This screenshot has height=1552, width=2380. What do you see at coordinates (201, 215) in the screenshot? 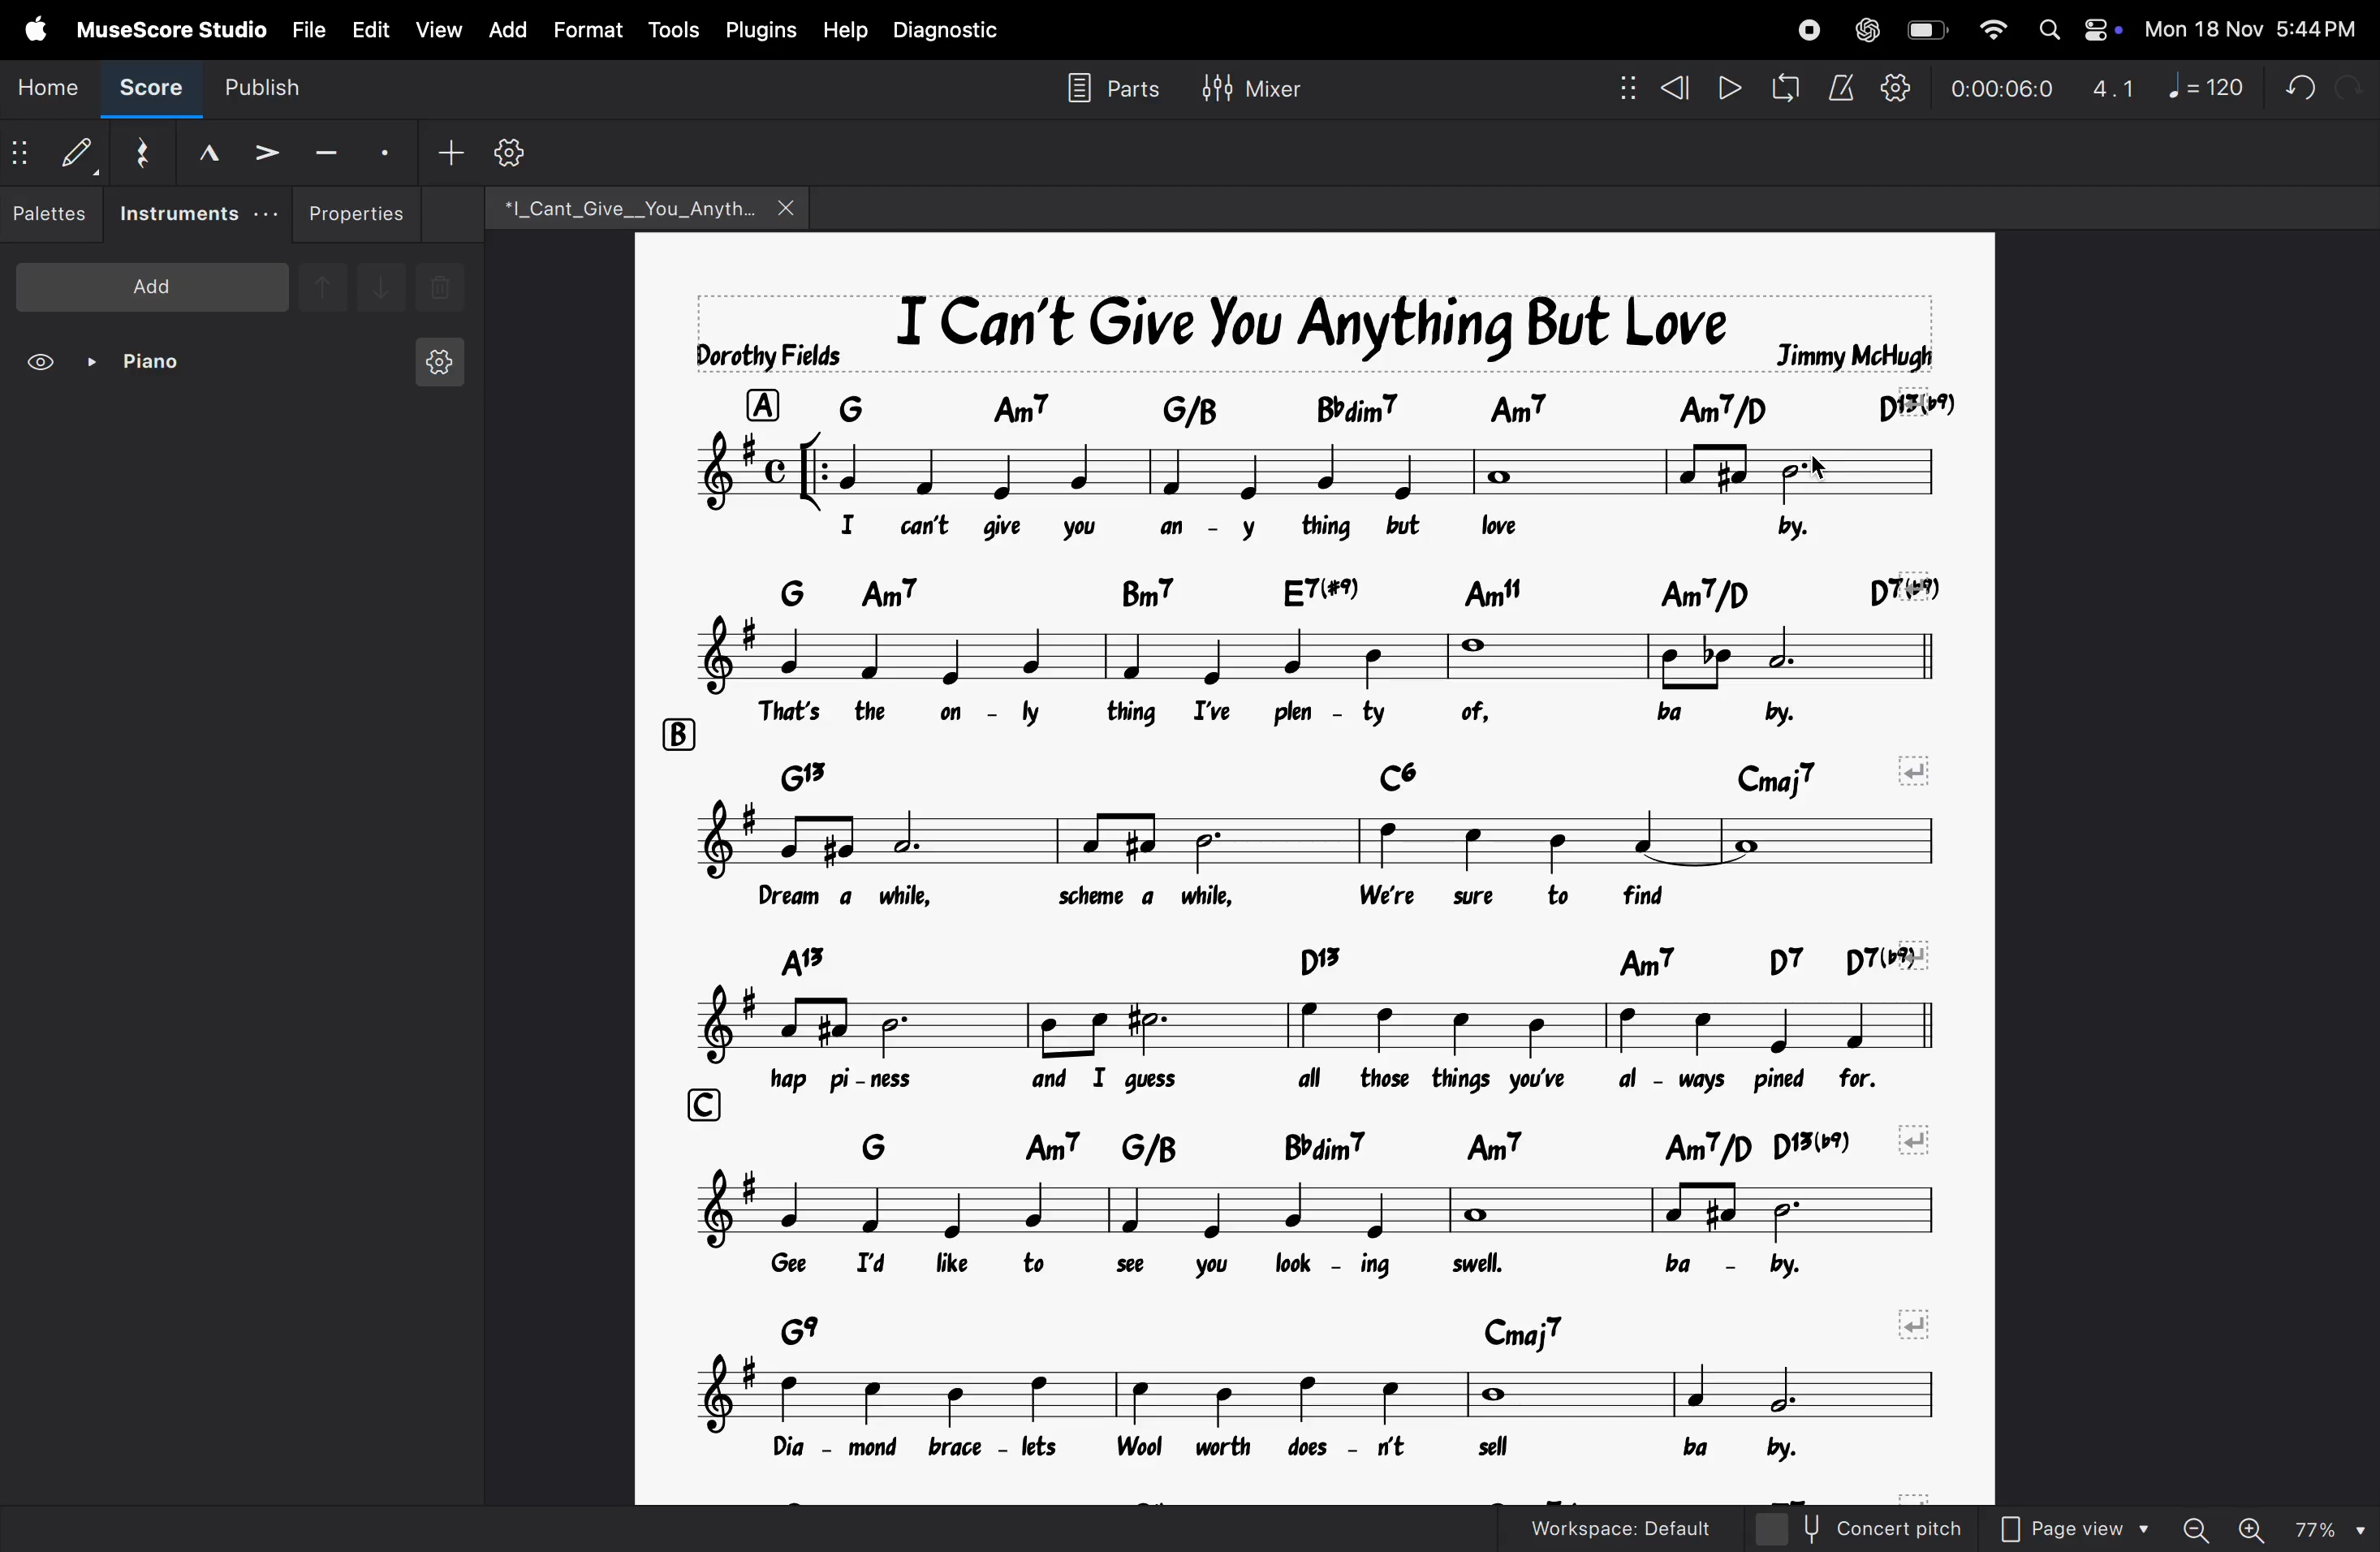
I see `instruments` at bounding box center [201, 215].